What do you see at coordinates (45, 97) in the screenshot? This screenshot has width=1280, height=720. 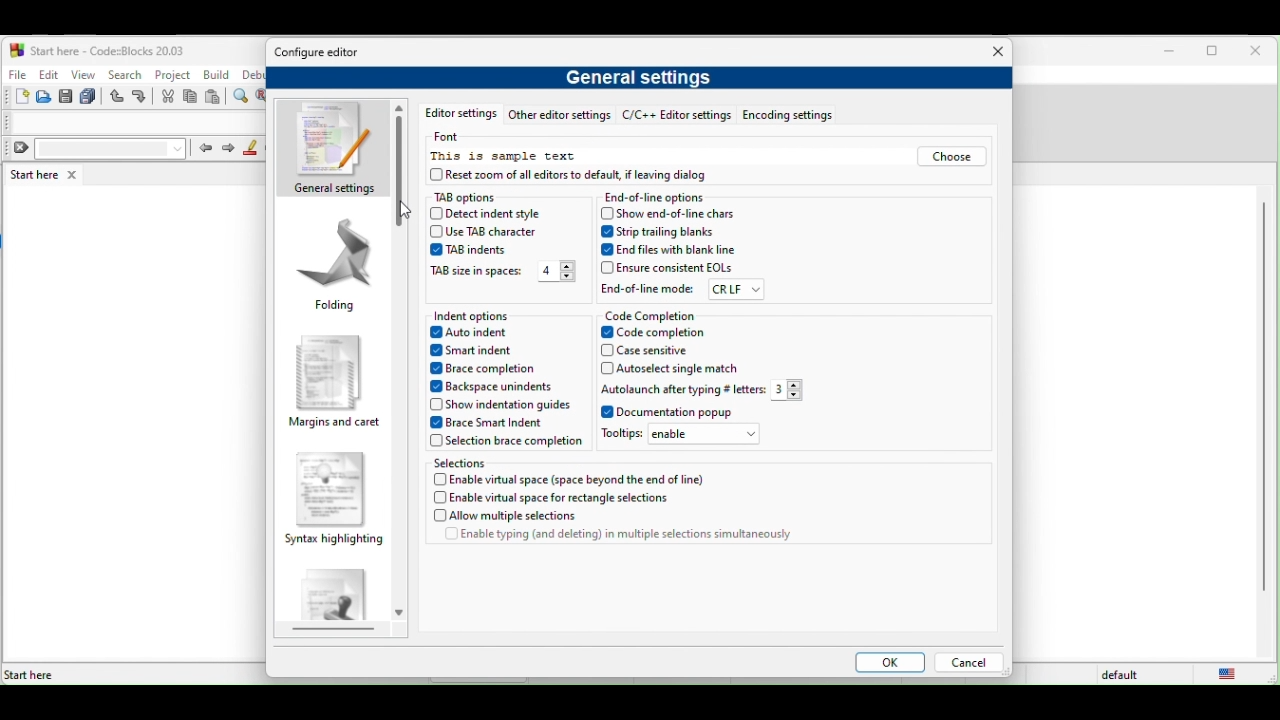 I see `open` at bounding box center [45, 97].